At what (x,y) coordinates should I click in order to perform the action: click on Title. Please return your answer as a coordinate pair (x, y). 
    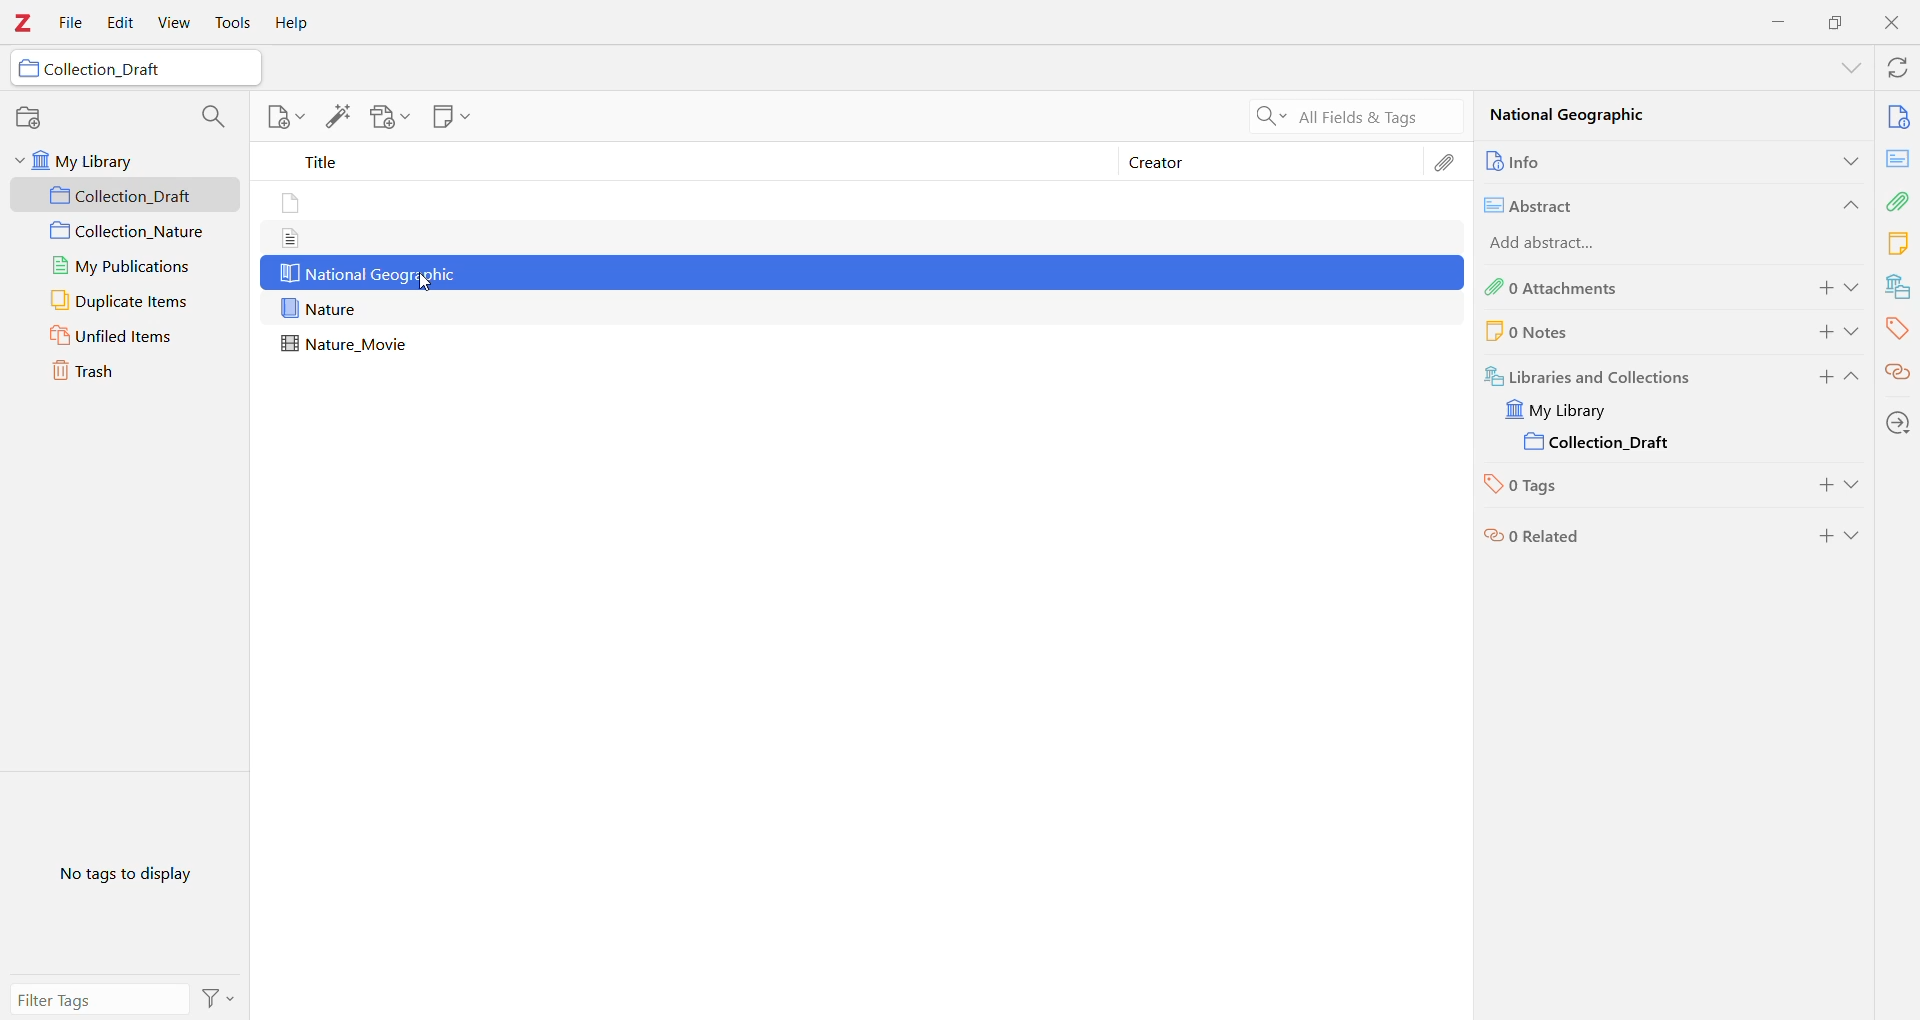
    Looking at the image, I should click on (690, 165).